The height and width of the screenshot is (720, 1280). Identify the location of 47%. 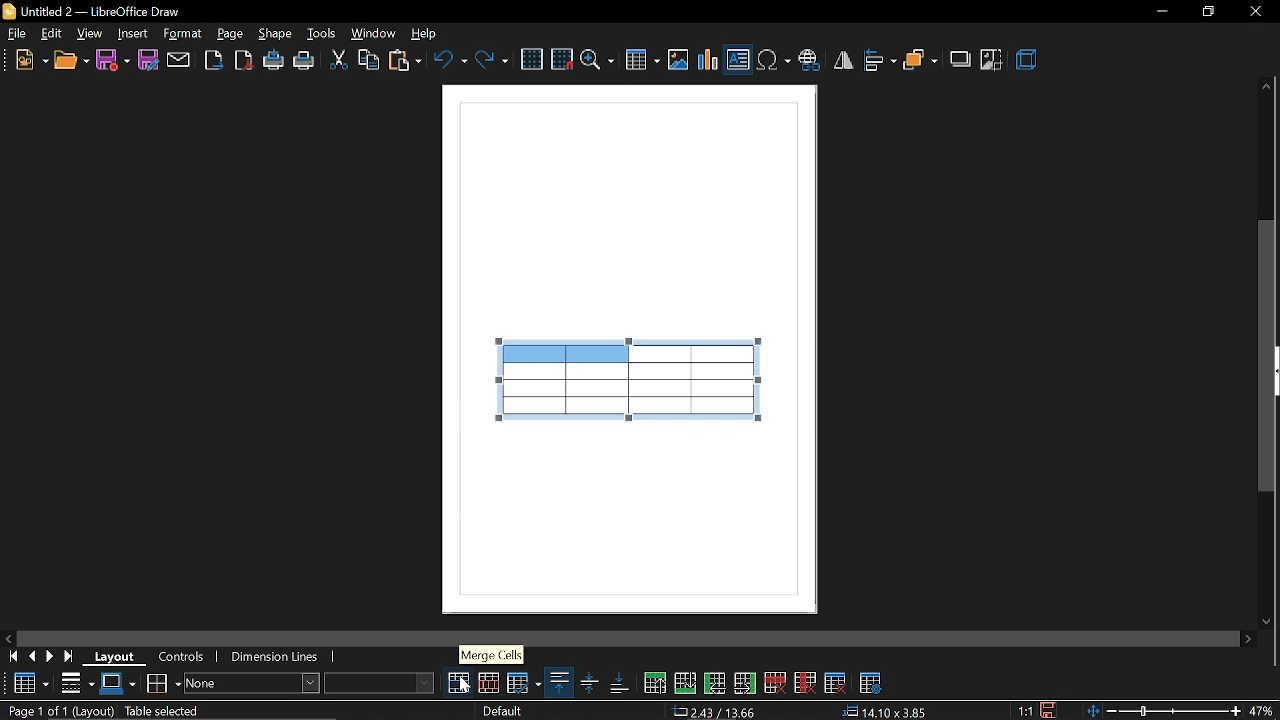
(1265, 711).